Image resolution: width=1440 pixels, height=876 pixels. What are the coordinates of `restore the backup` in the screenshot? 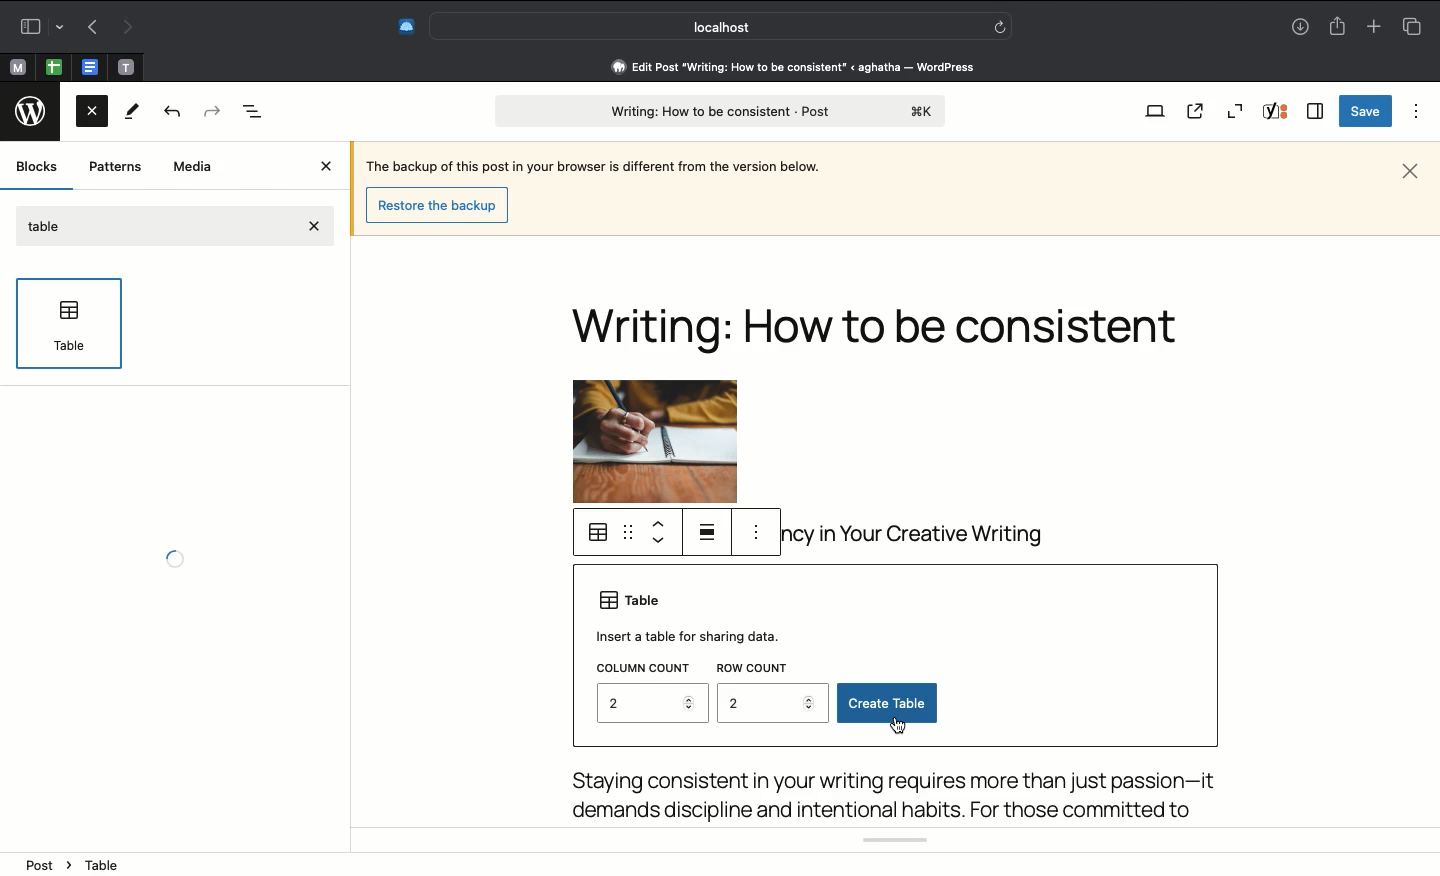 It's located at (440, 205).